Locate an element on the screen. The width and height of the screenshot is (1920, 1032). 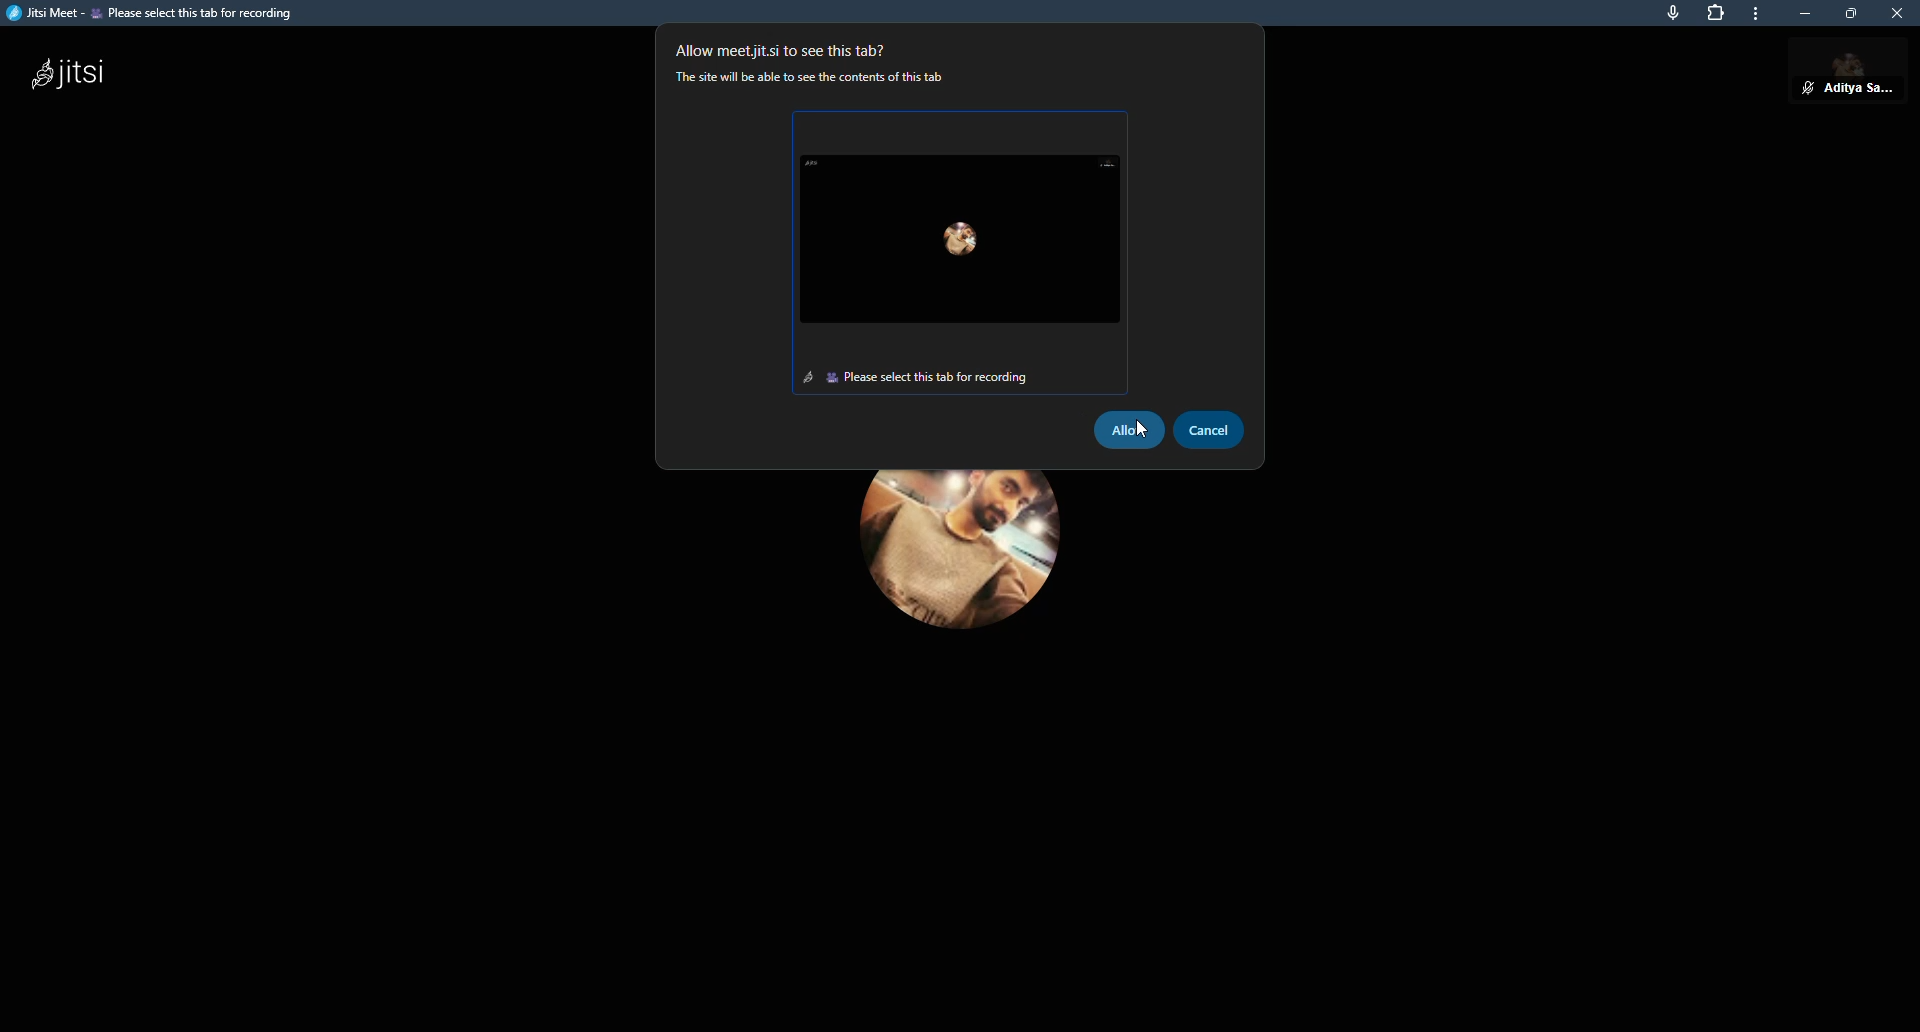
aditya sarkar is located at coordinates (1850, 70).